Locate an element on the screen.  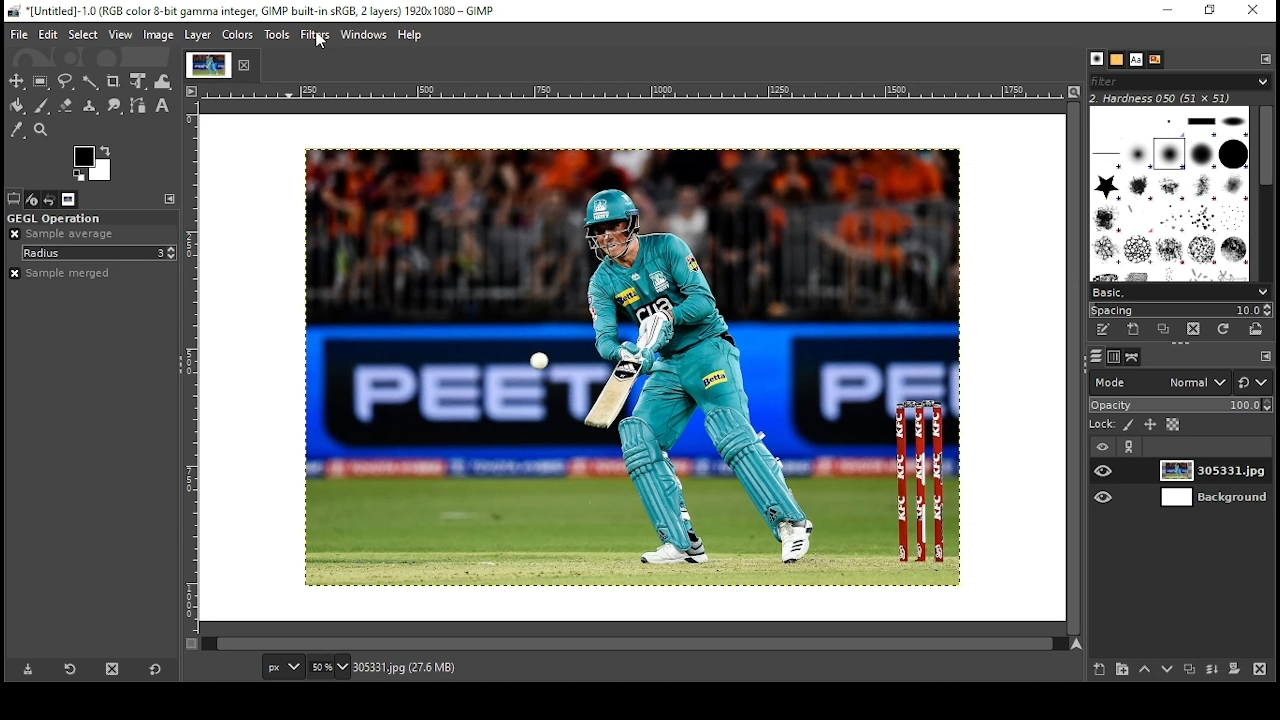
undo history is located at coordinates (50, 200).